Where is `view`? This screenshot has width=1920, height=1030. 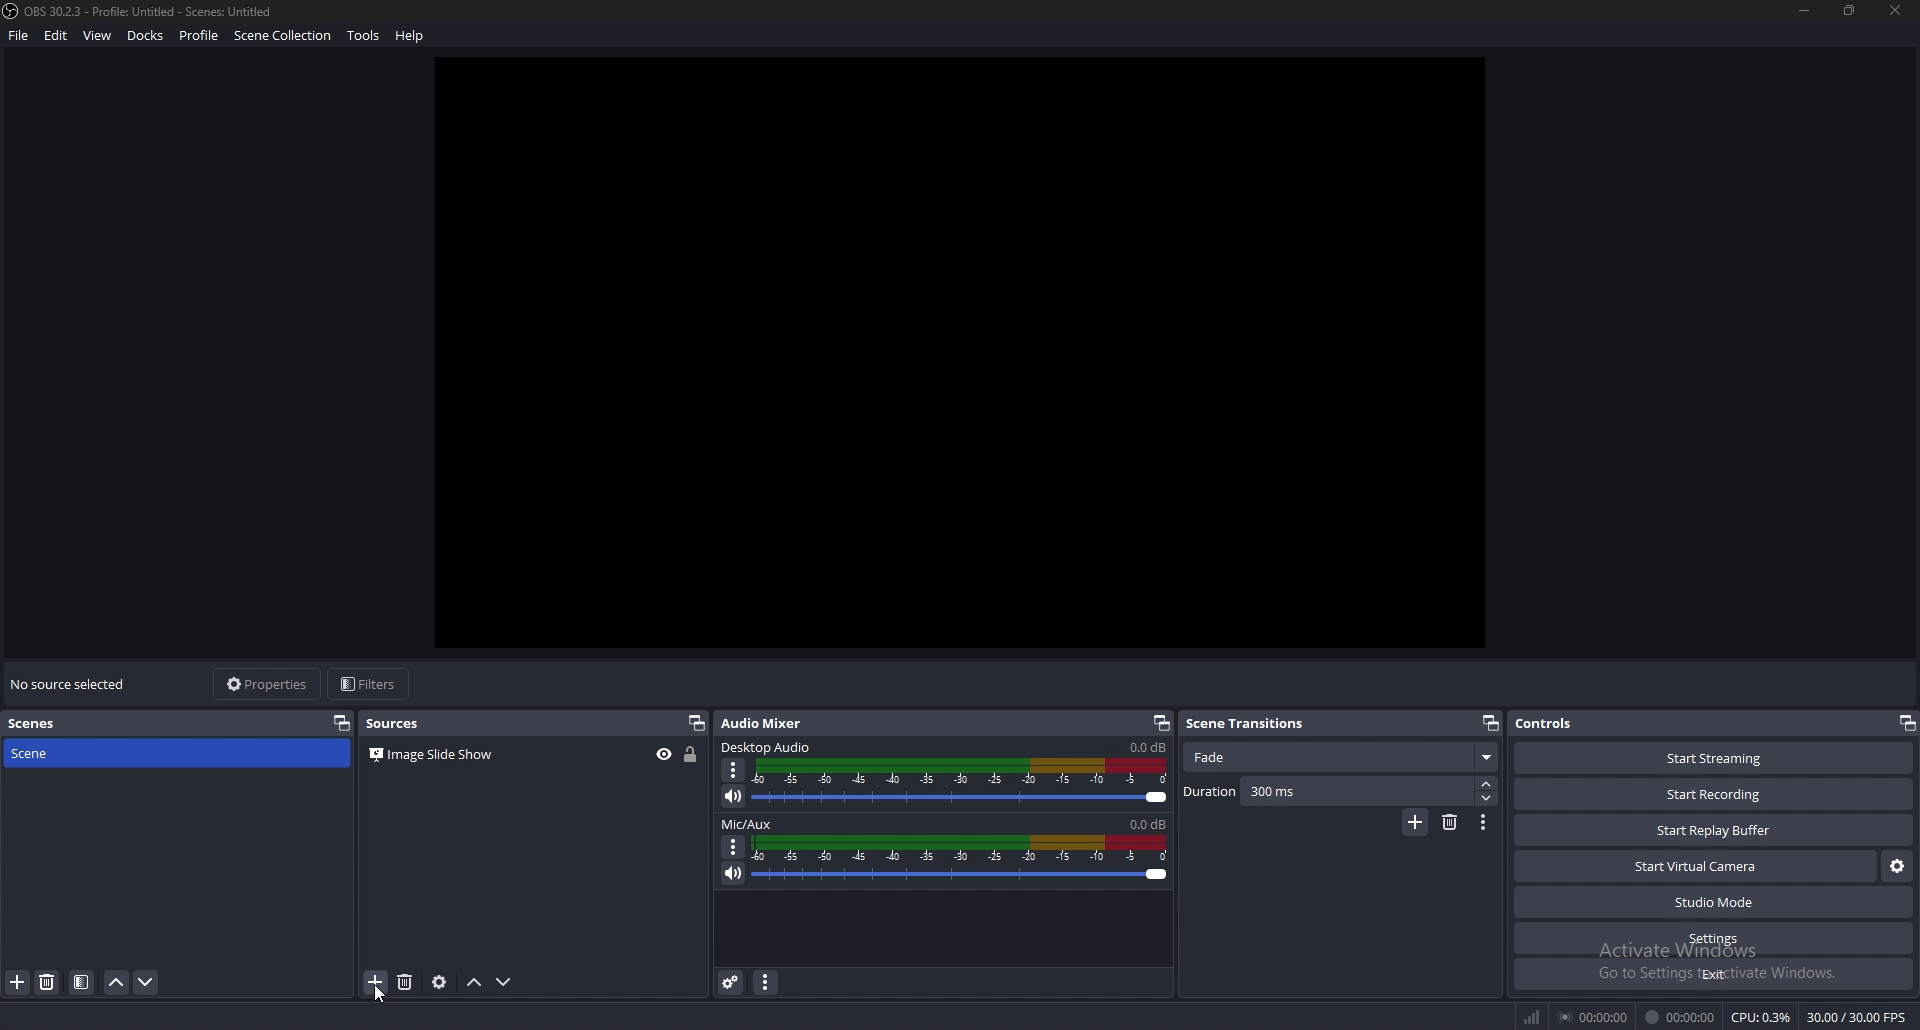
view is located at coordinates (99, 35).